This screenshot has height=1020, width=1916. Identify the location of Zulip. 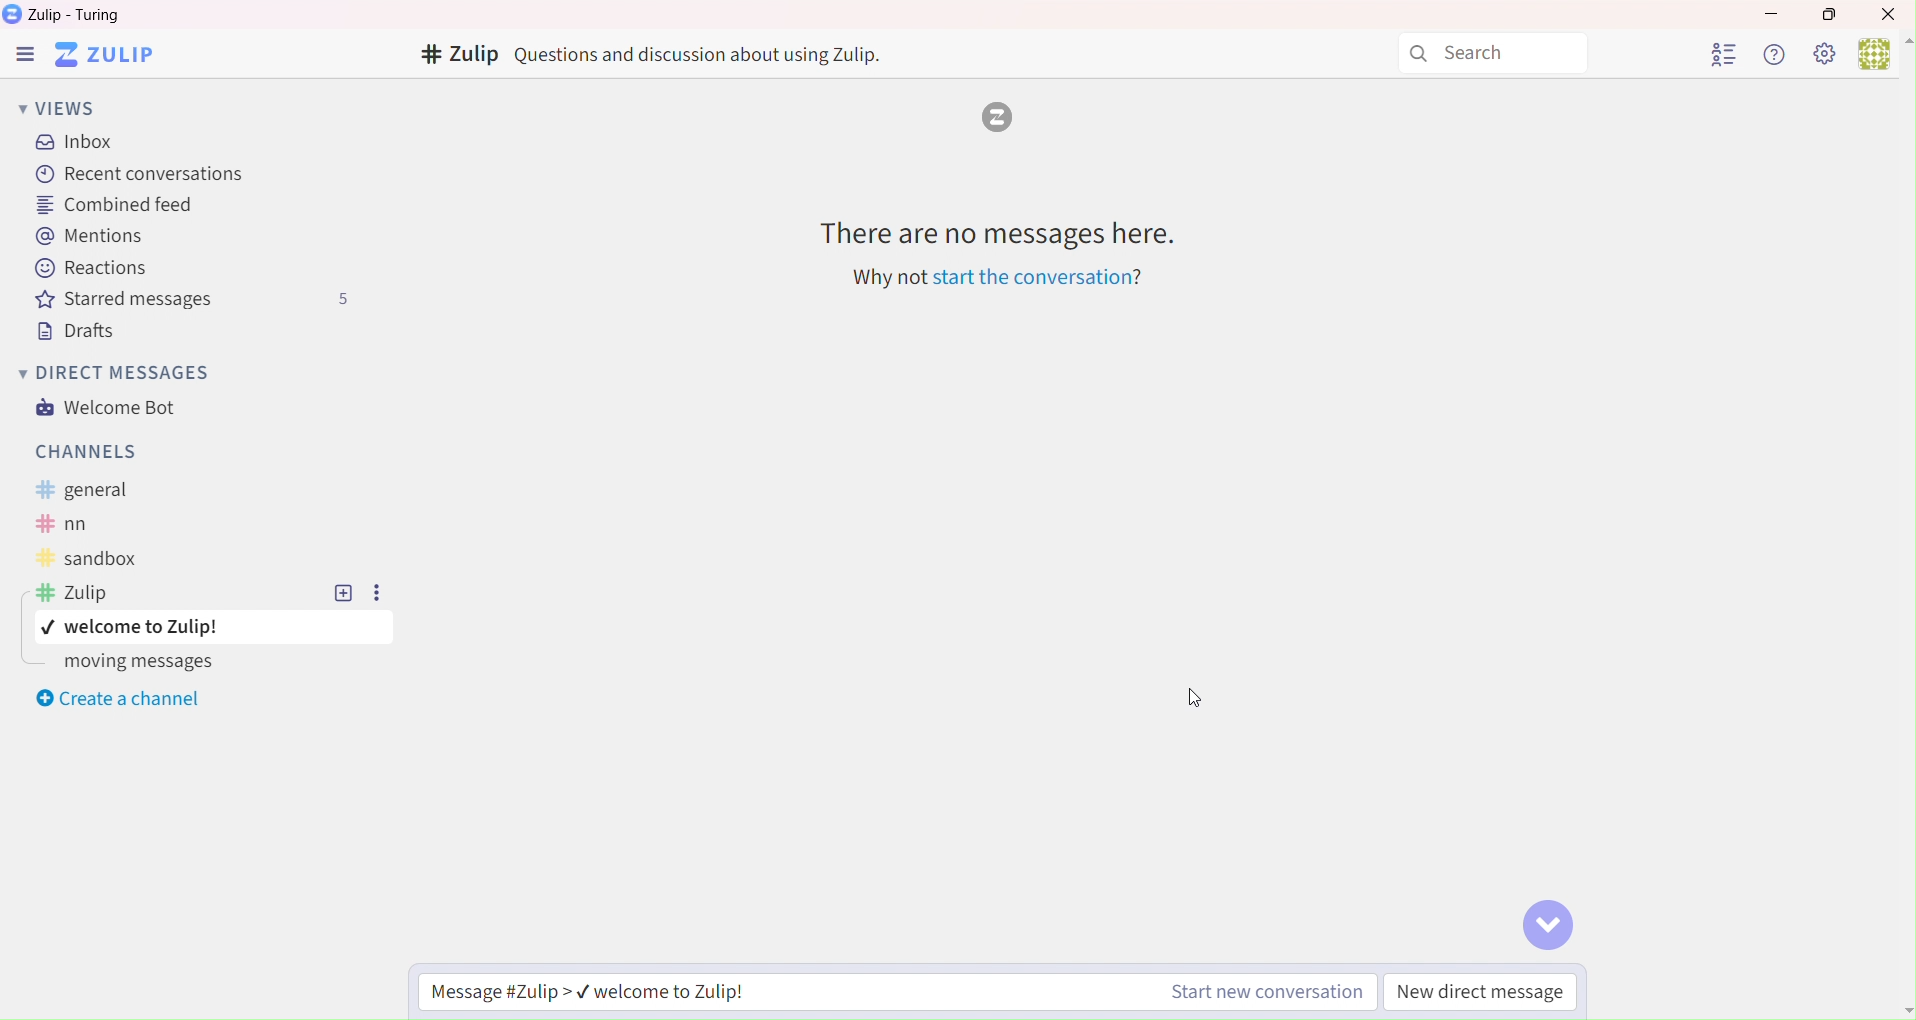
(20, 55).